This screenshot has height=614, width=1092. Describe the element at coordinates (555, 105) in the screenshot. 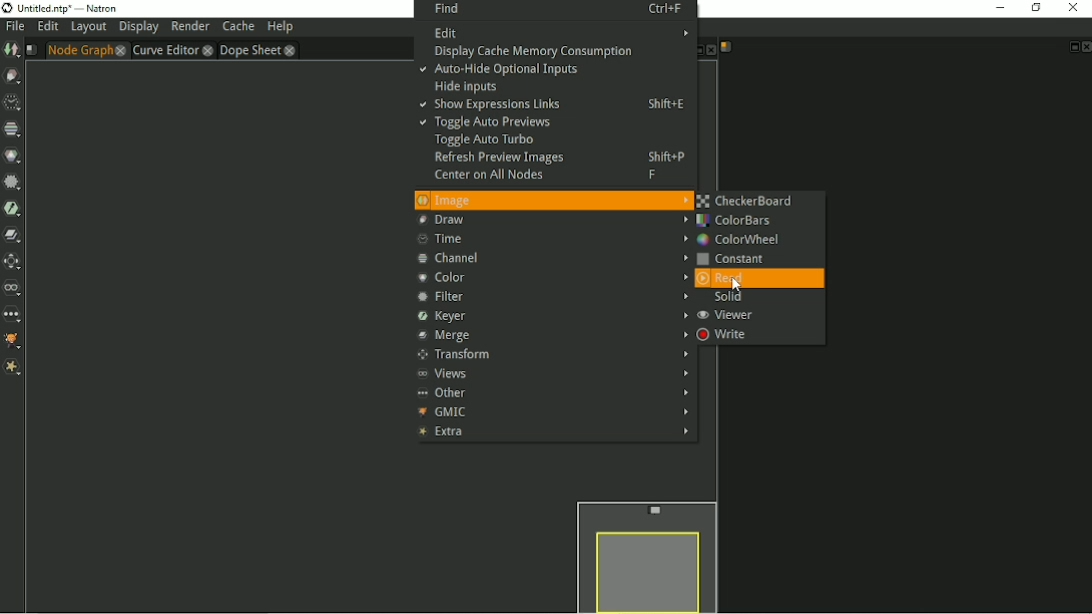

I see `Show expressions links` at that location.